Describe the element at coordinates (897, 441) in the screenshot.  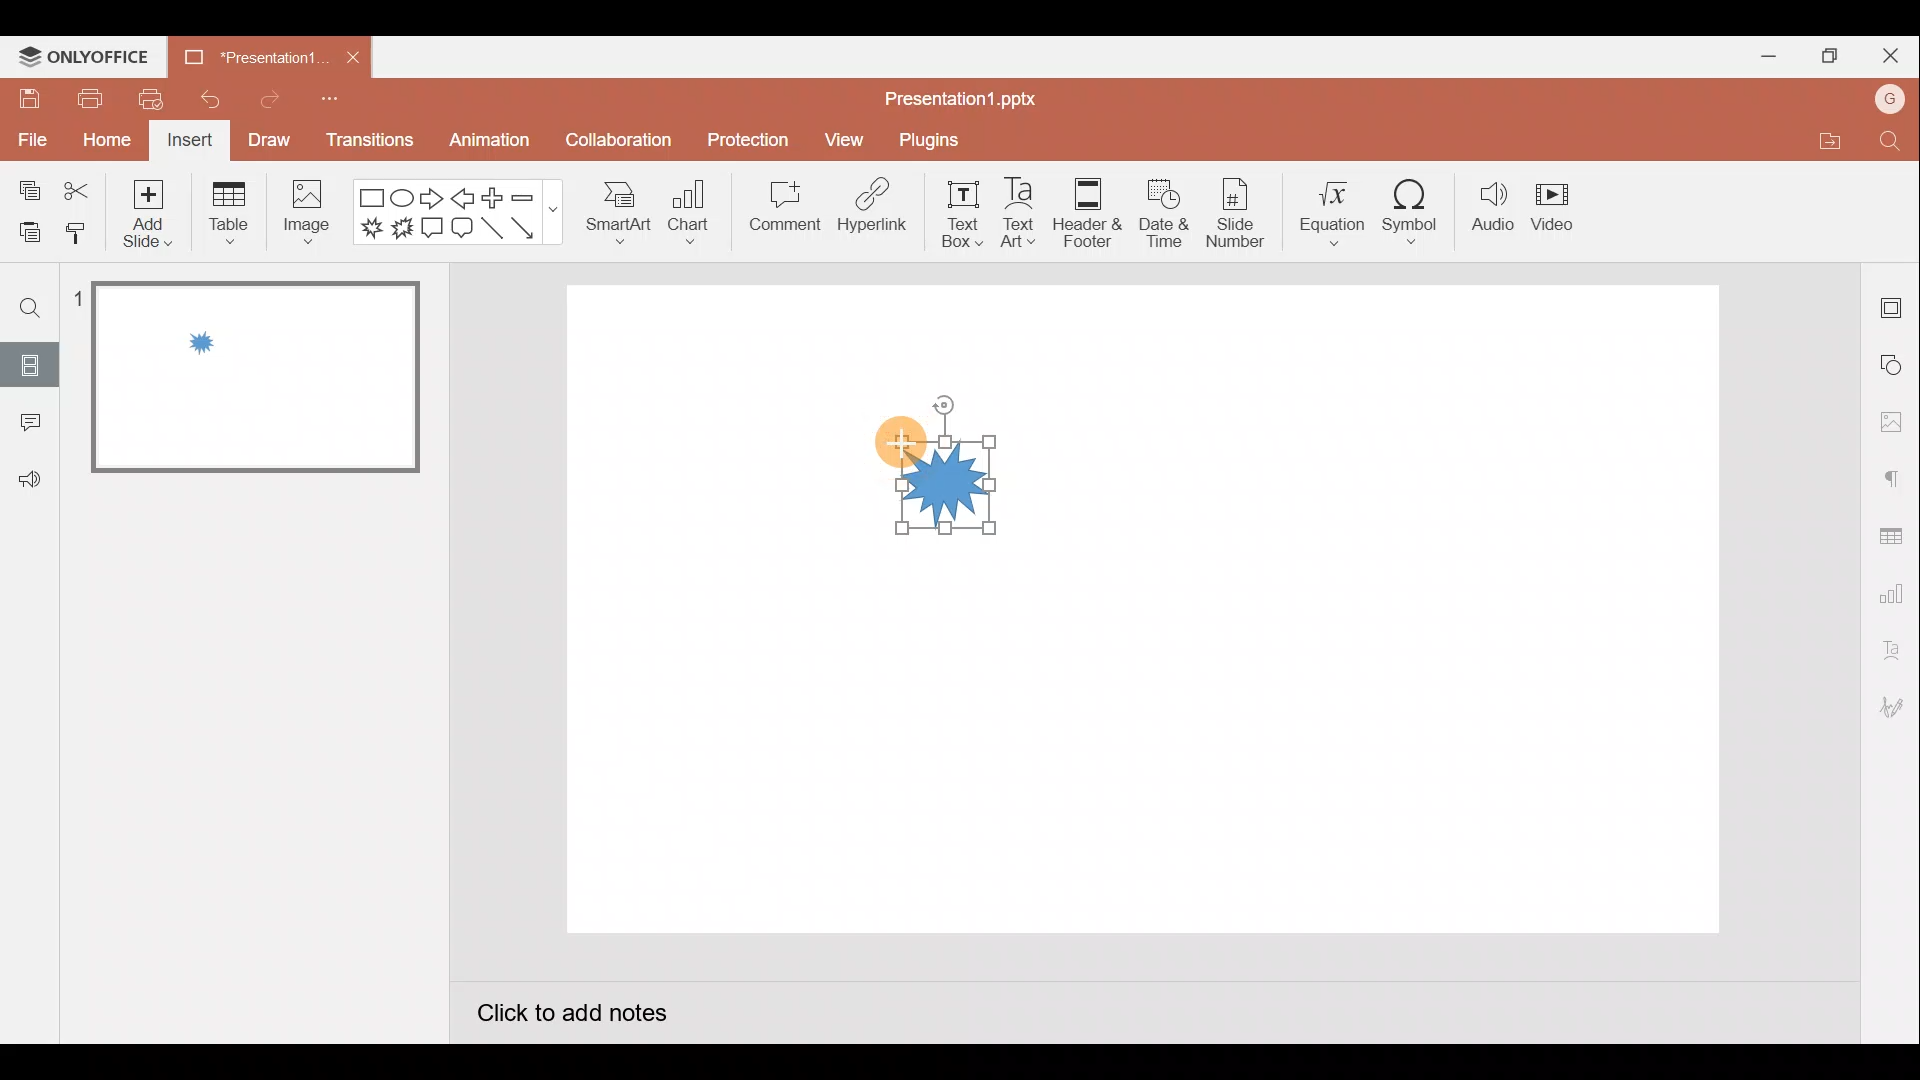
I see `Cursor on explosion shape 1` at that location.